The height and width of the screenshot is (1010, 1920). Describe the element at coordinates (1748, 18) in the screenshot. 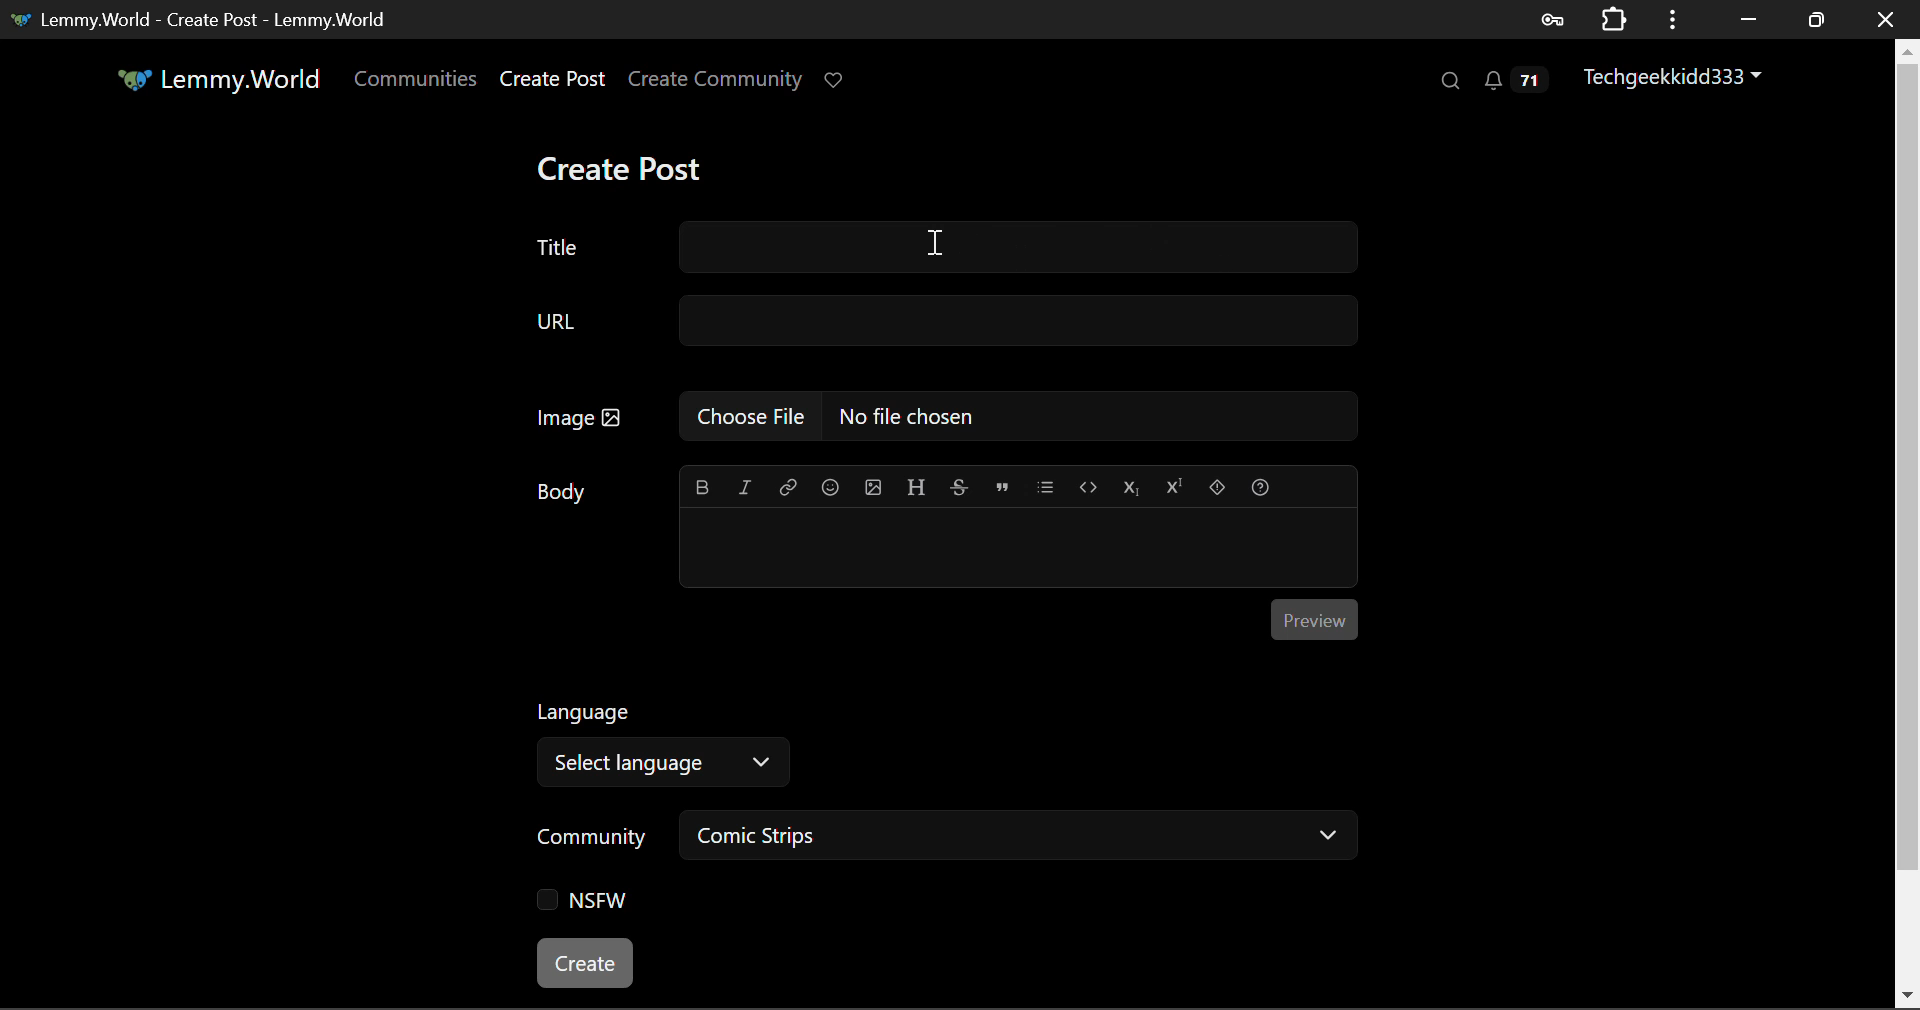

I see `Restore Down` at that location.